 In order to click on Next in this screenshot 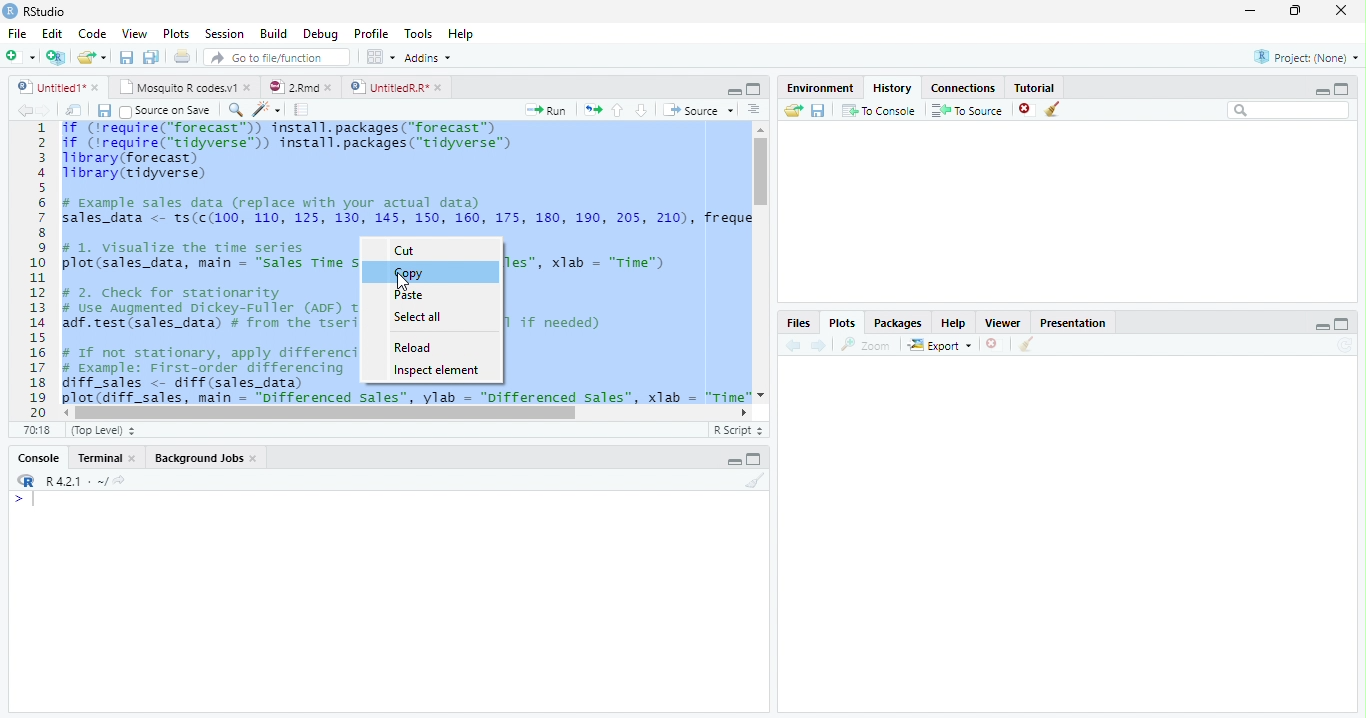, I will do `click(45, 110)`.